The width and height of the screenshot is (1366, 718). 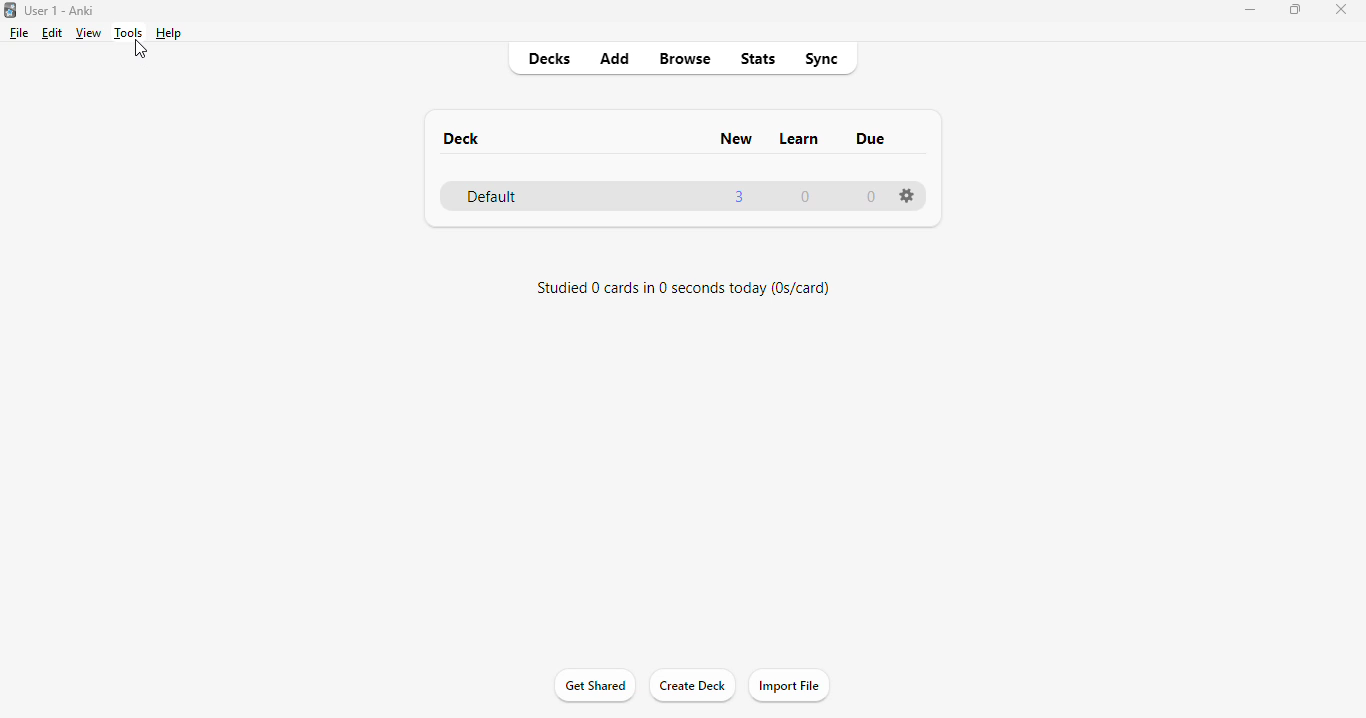 What do you see at coordinates (685, 60) in the screenshot?
I see `browse` at bounding box center [685, 60].